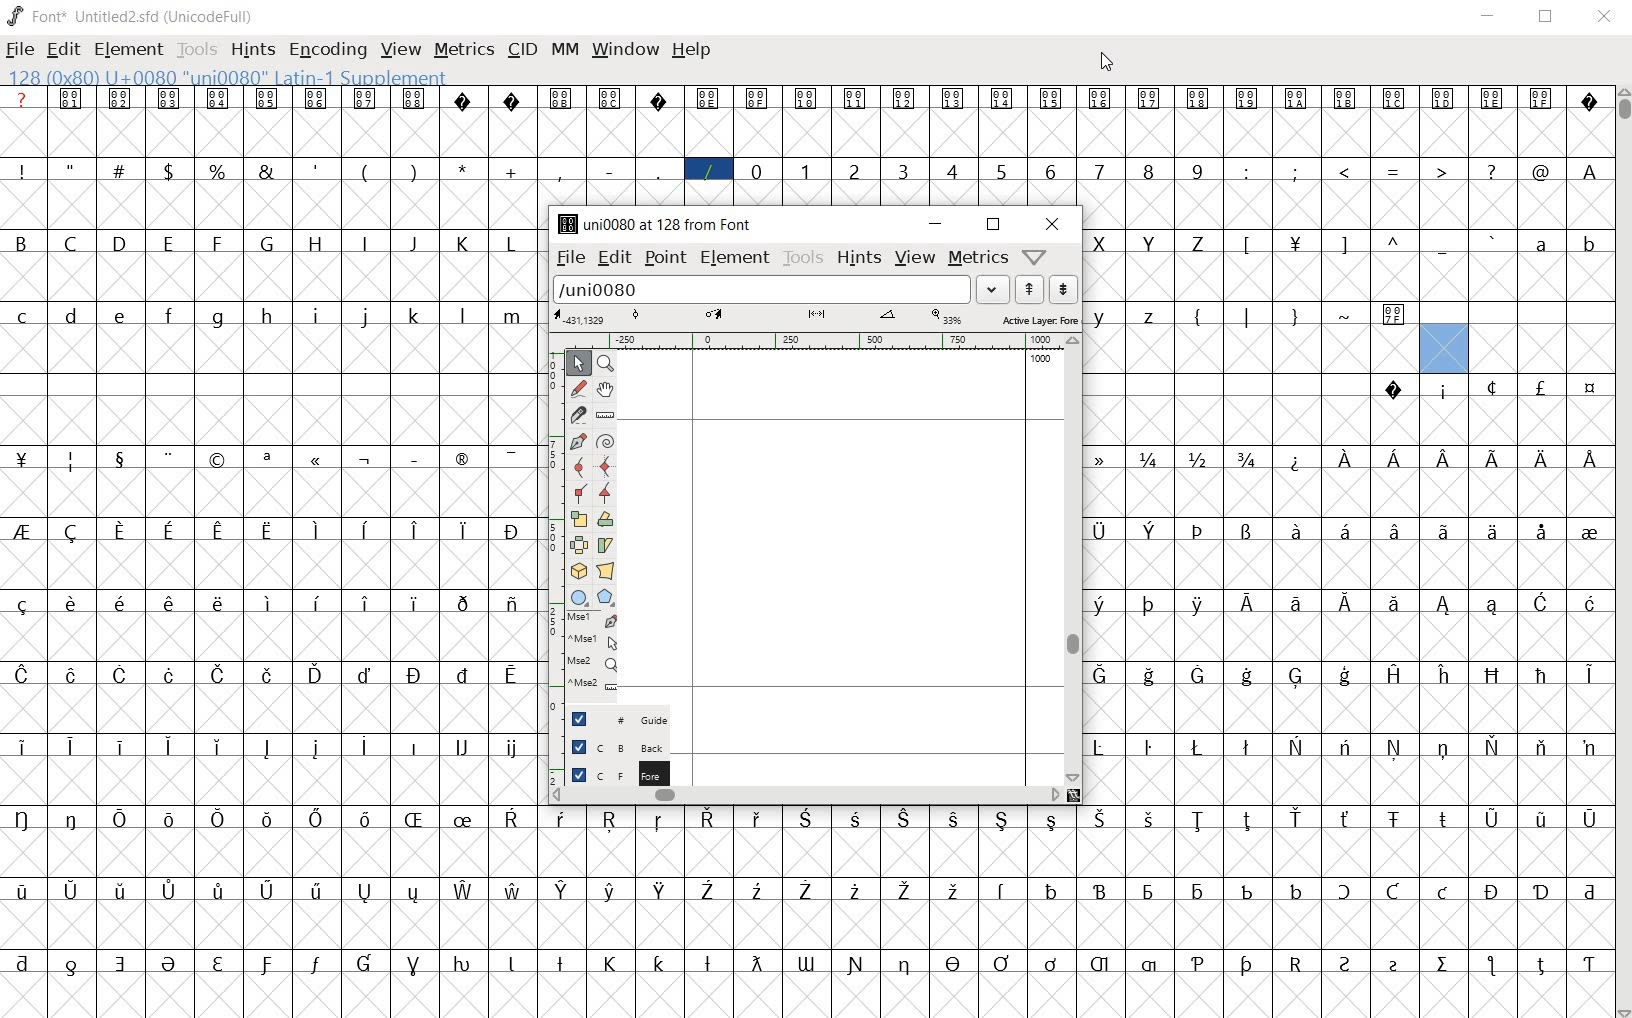 This screenshot has width=1632, height=1018. Describe the element at coordinates (659, 171) in the screenshot. I see `glyph` at that location.